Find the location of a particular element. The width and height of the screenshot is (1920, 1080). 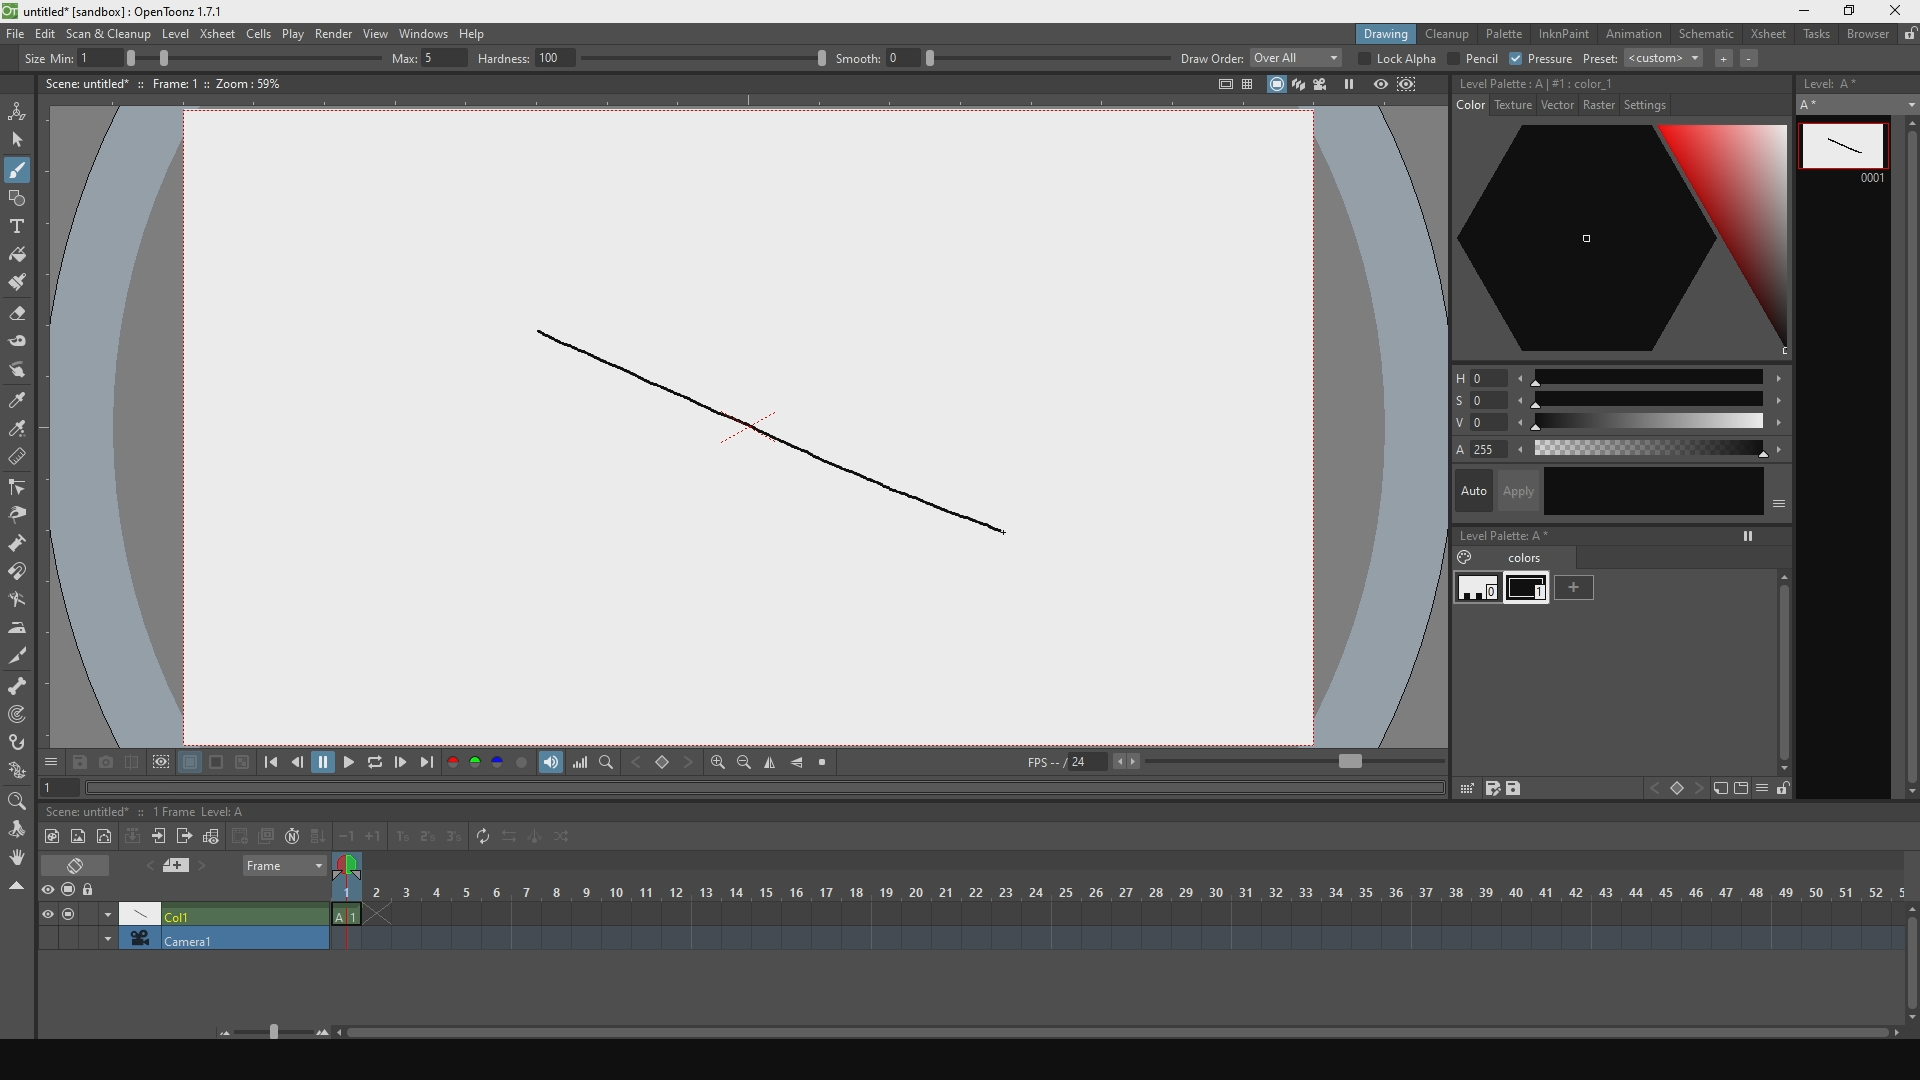

camera is located at coordinates (1322, 85).